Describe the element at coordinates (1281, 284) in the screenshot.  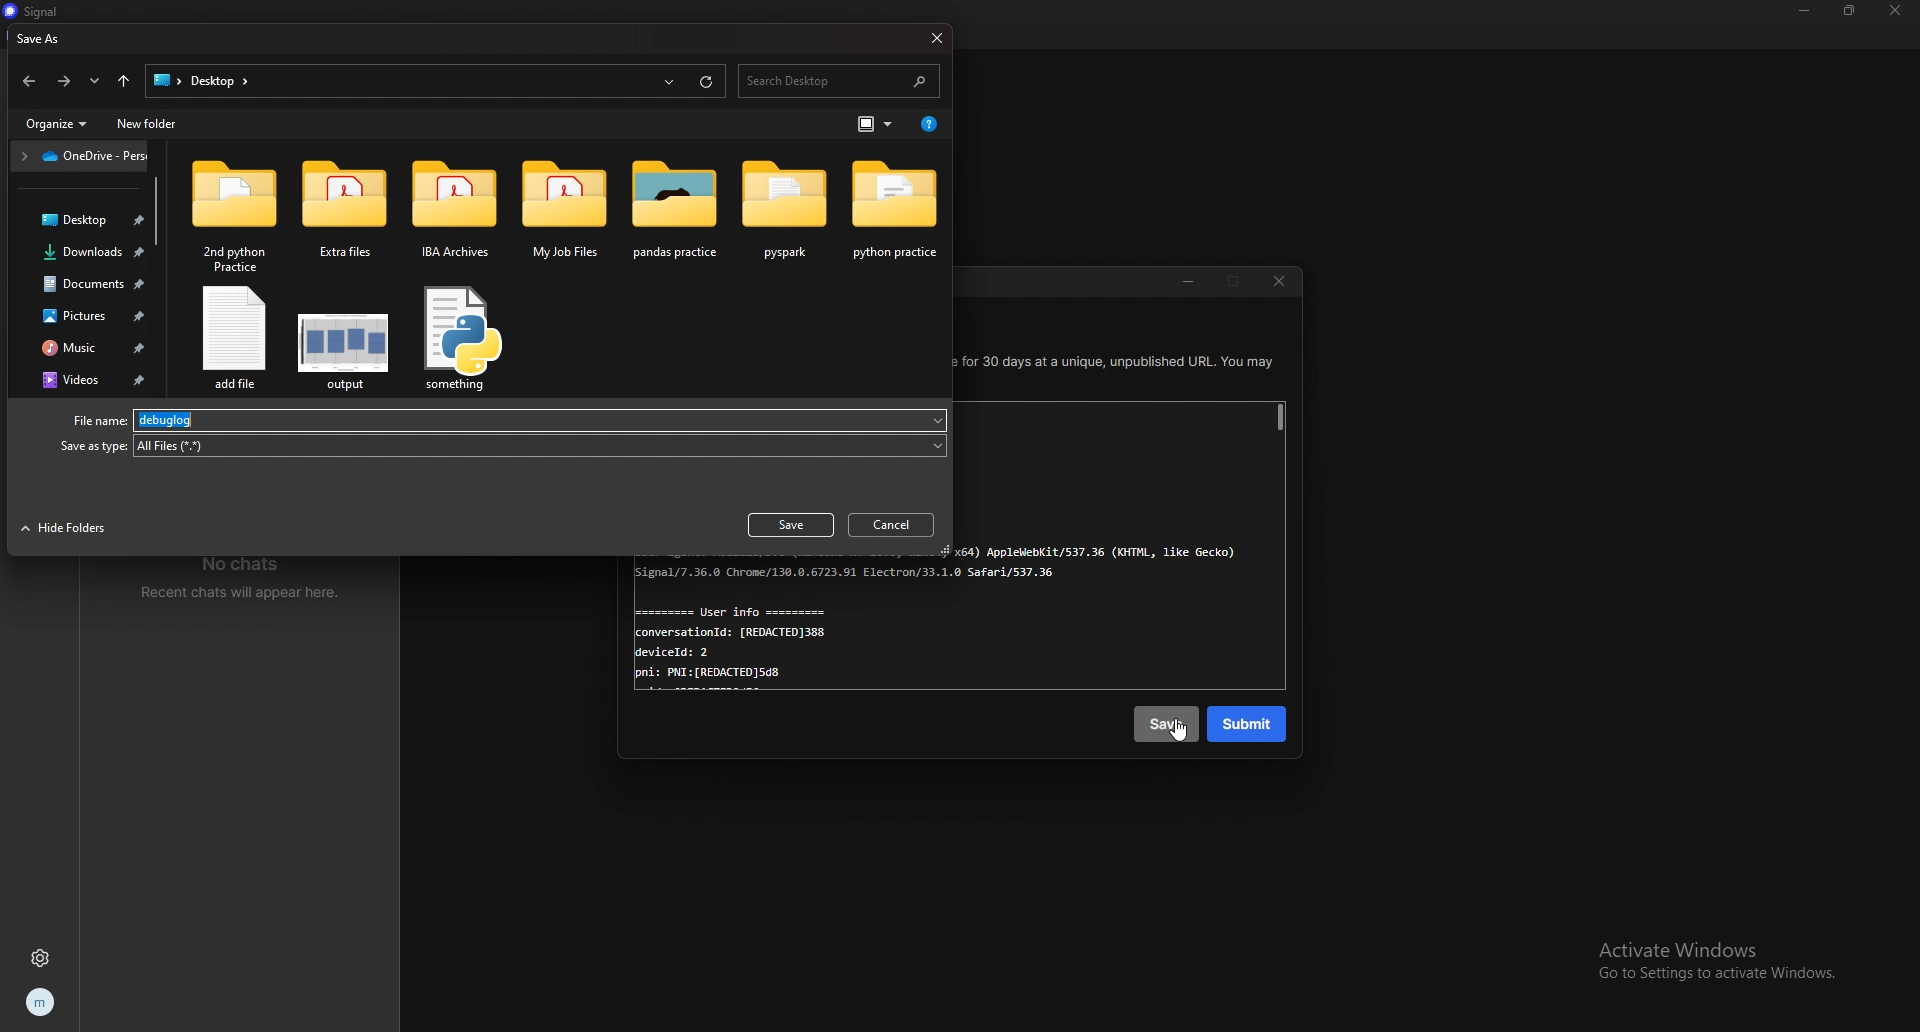
I see `close` at that location.